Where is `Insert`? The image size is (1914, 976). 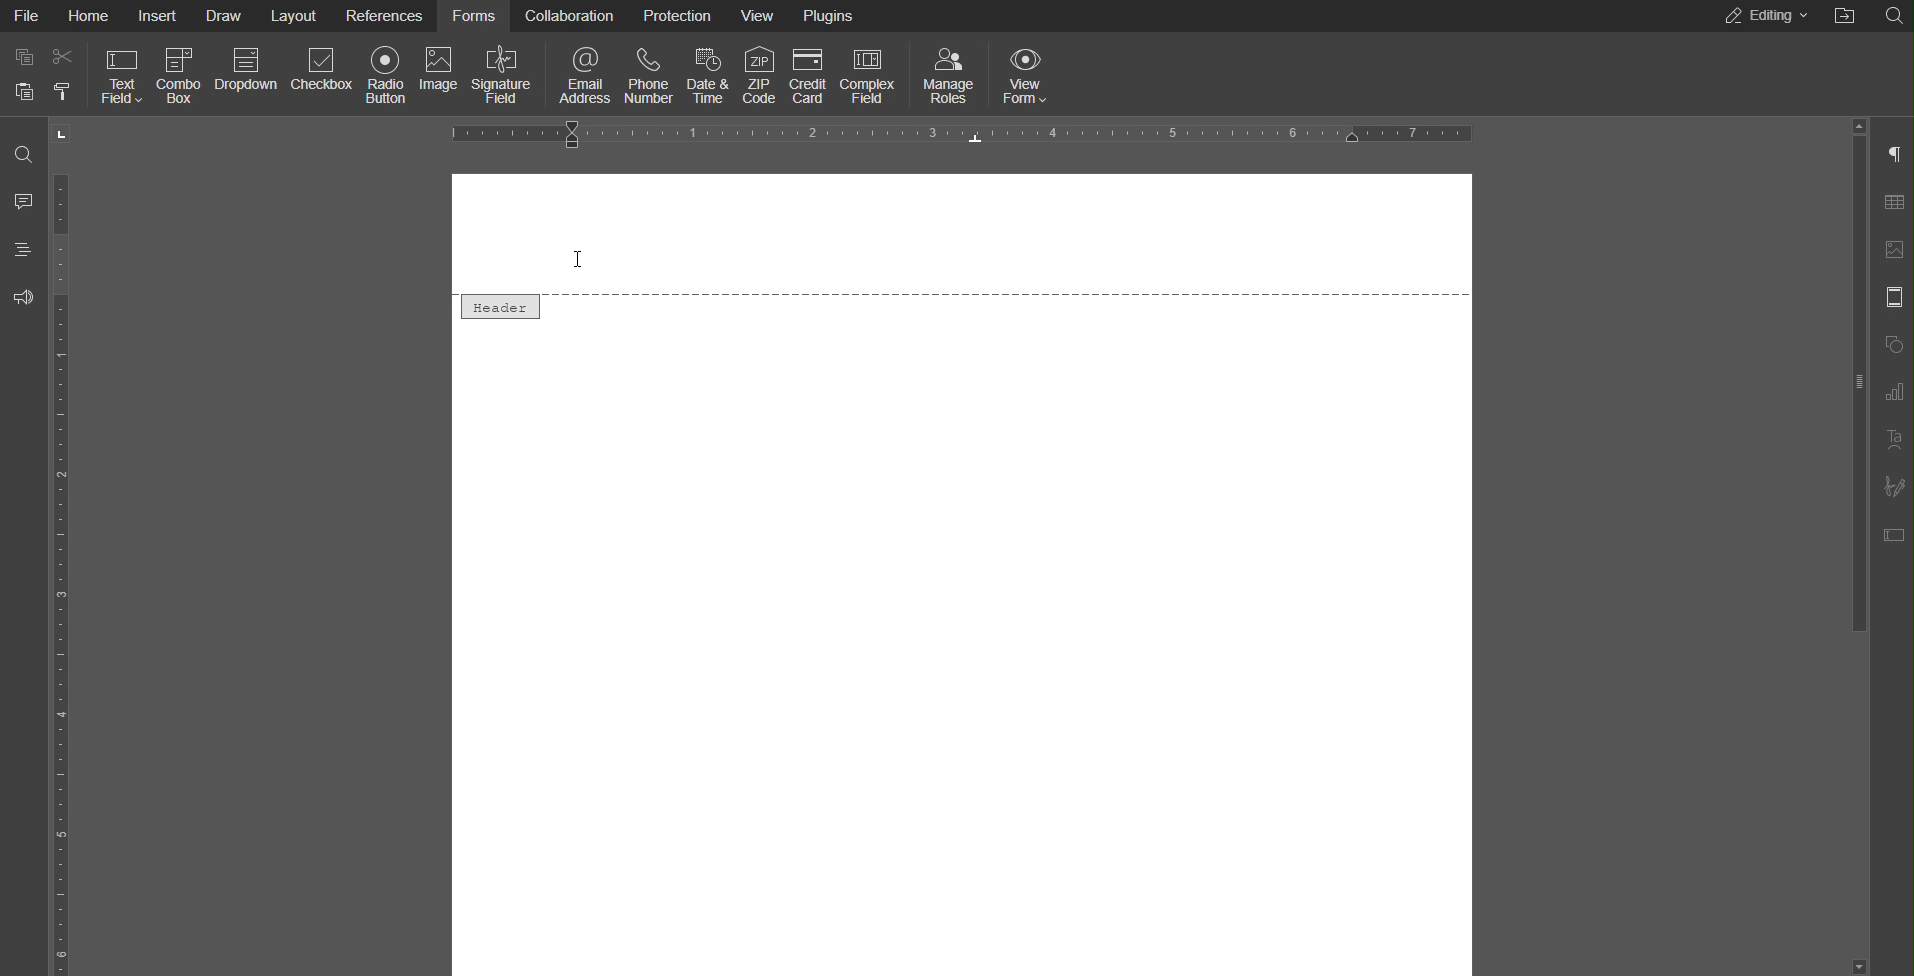
Insert is located at coordinates (159, 16).